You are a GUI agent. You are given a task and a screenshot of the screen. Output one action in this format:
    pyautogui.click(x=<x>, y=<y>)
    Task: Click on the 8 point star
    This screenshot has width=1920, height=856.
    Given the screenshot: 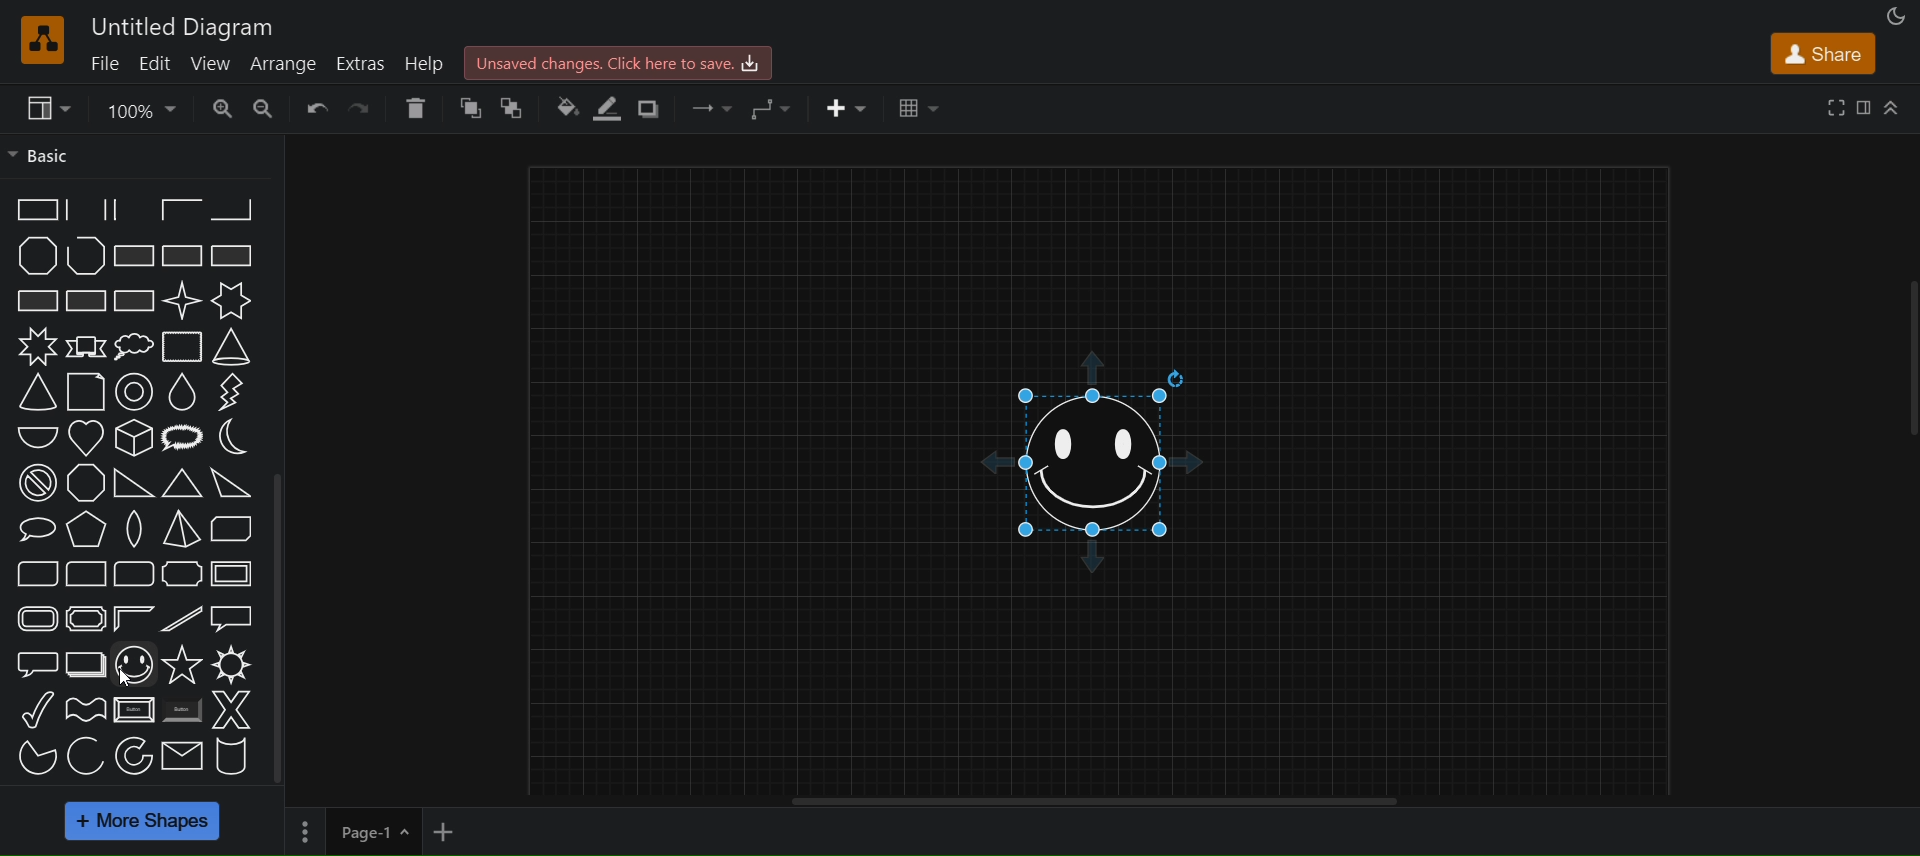 What is the action you would take?
    pyautogui.click(x=37, y=345)
    